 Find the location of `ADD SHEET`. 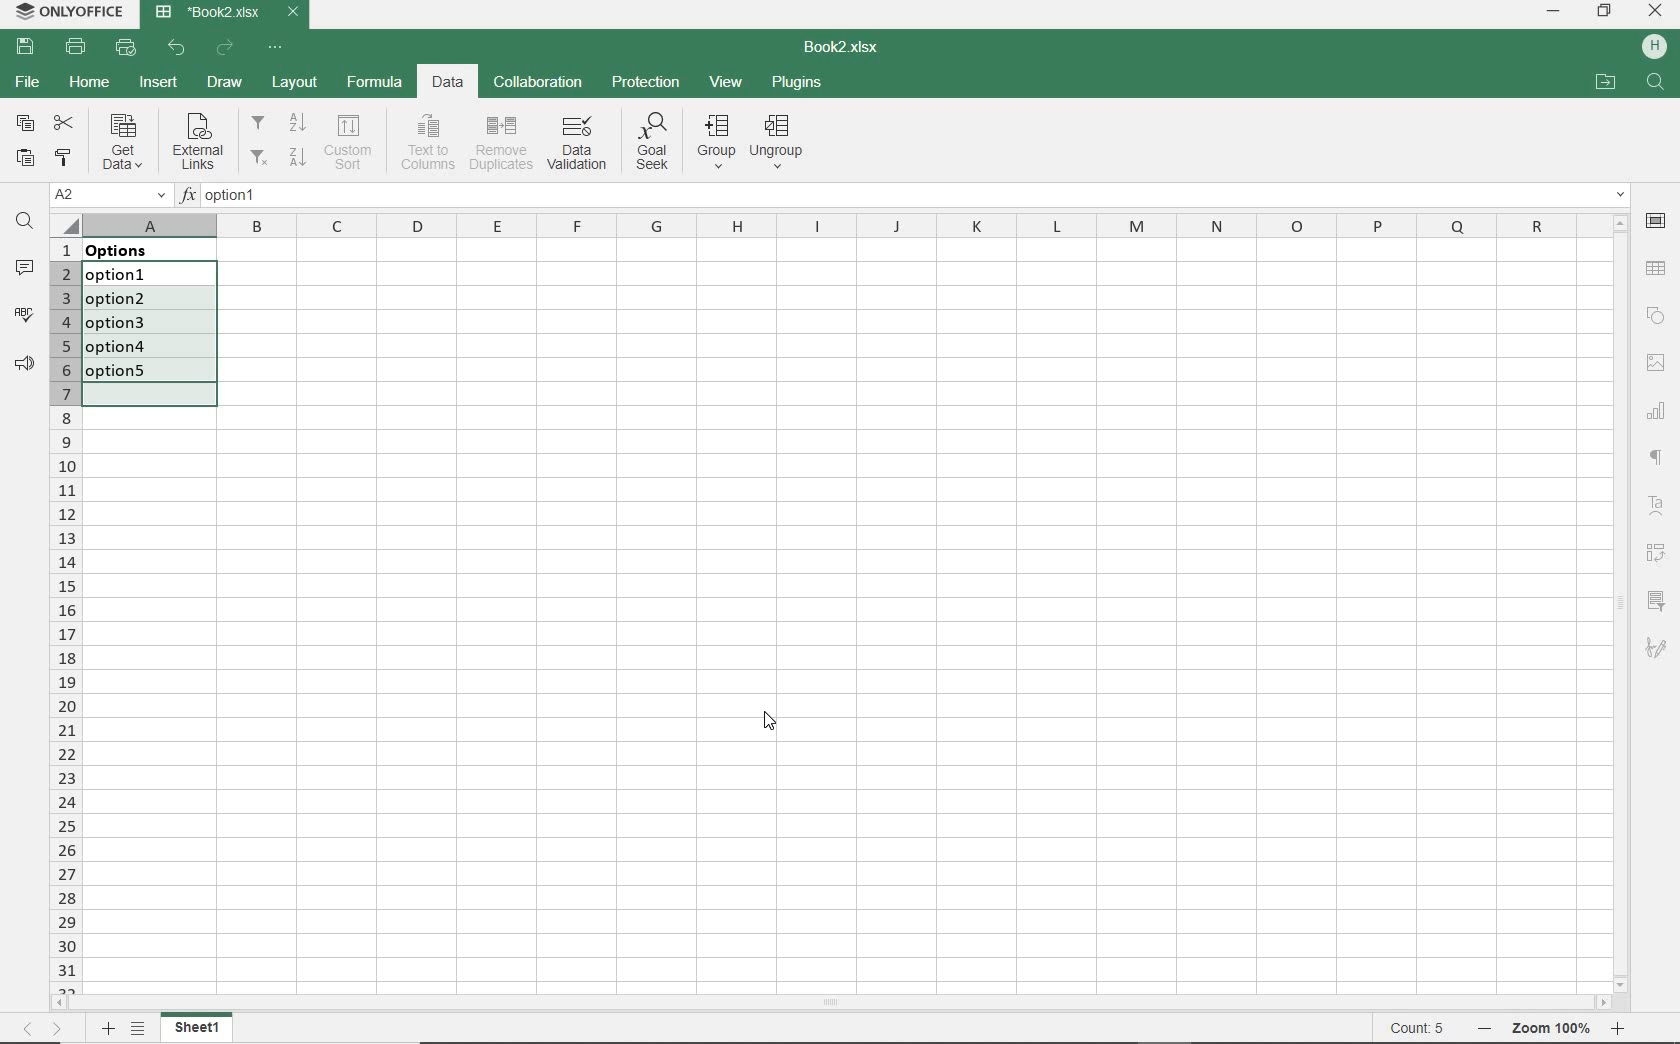

ADD SHEET is located at coordinates (108, 1030).